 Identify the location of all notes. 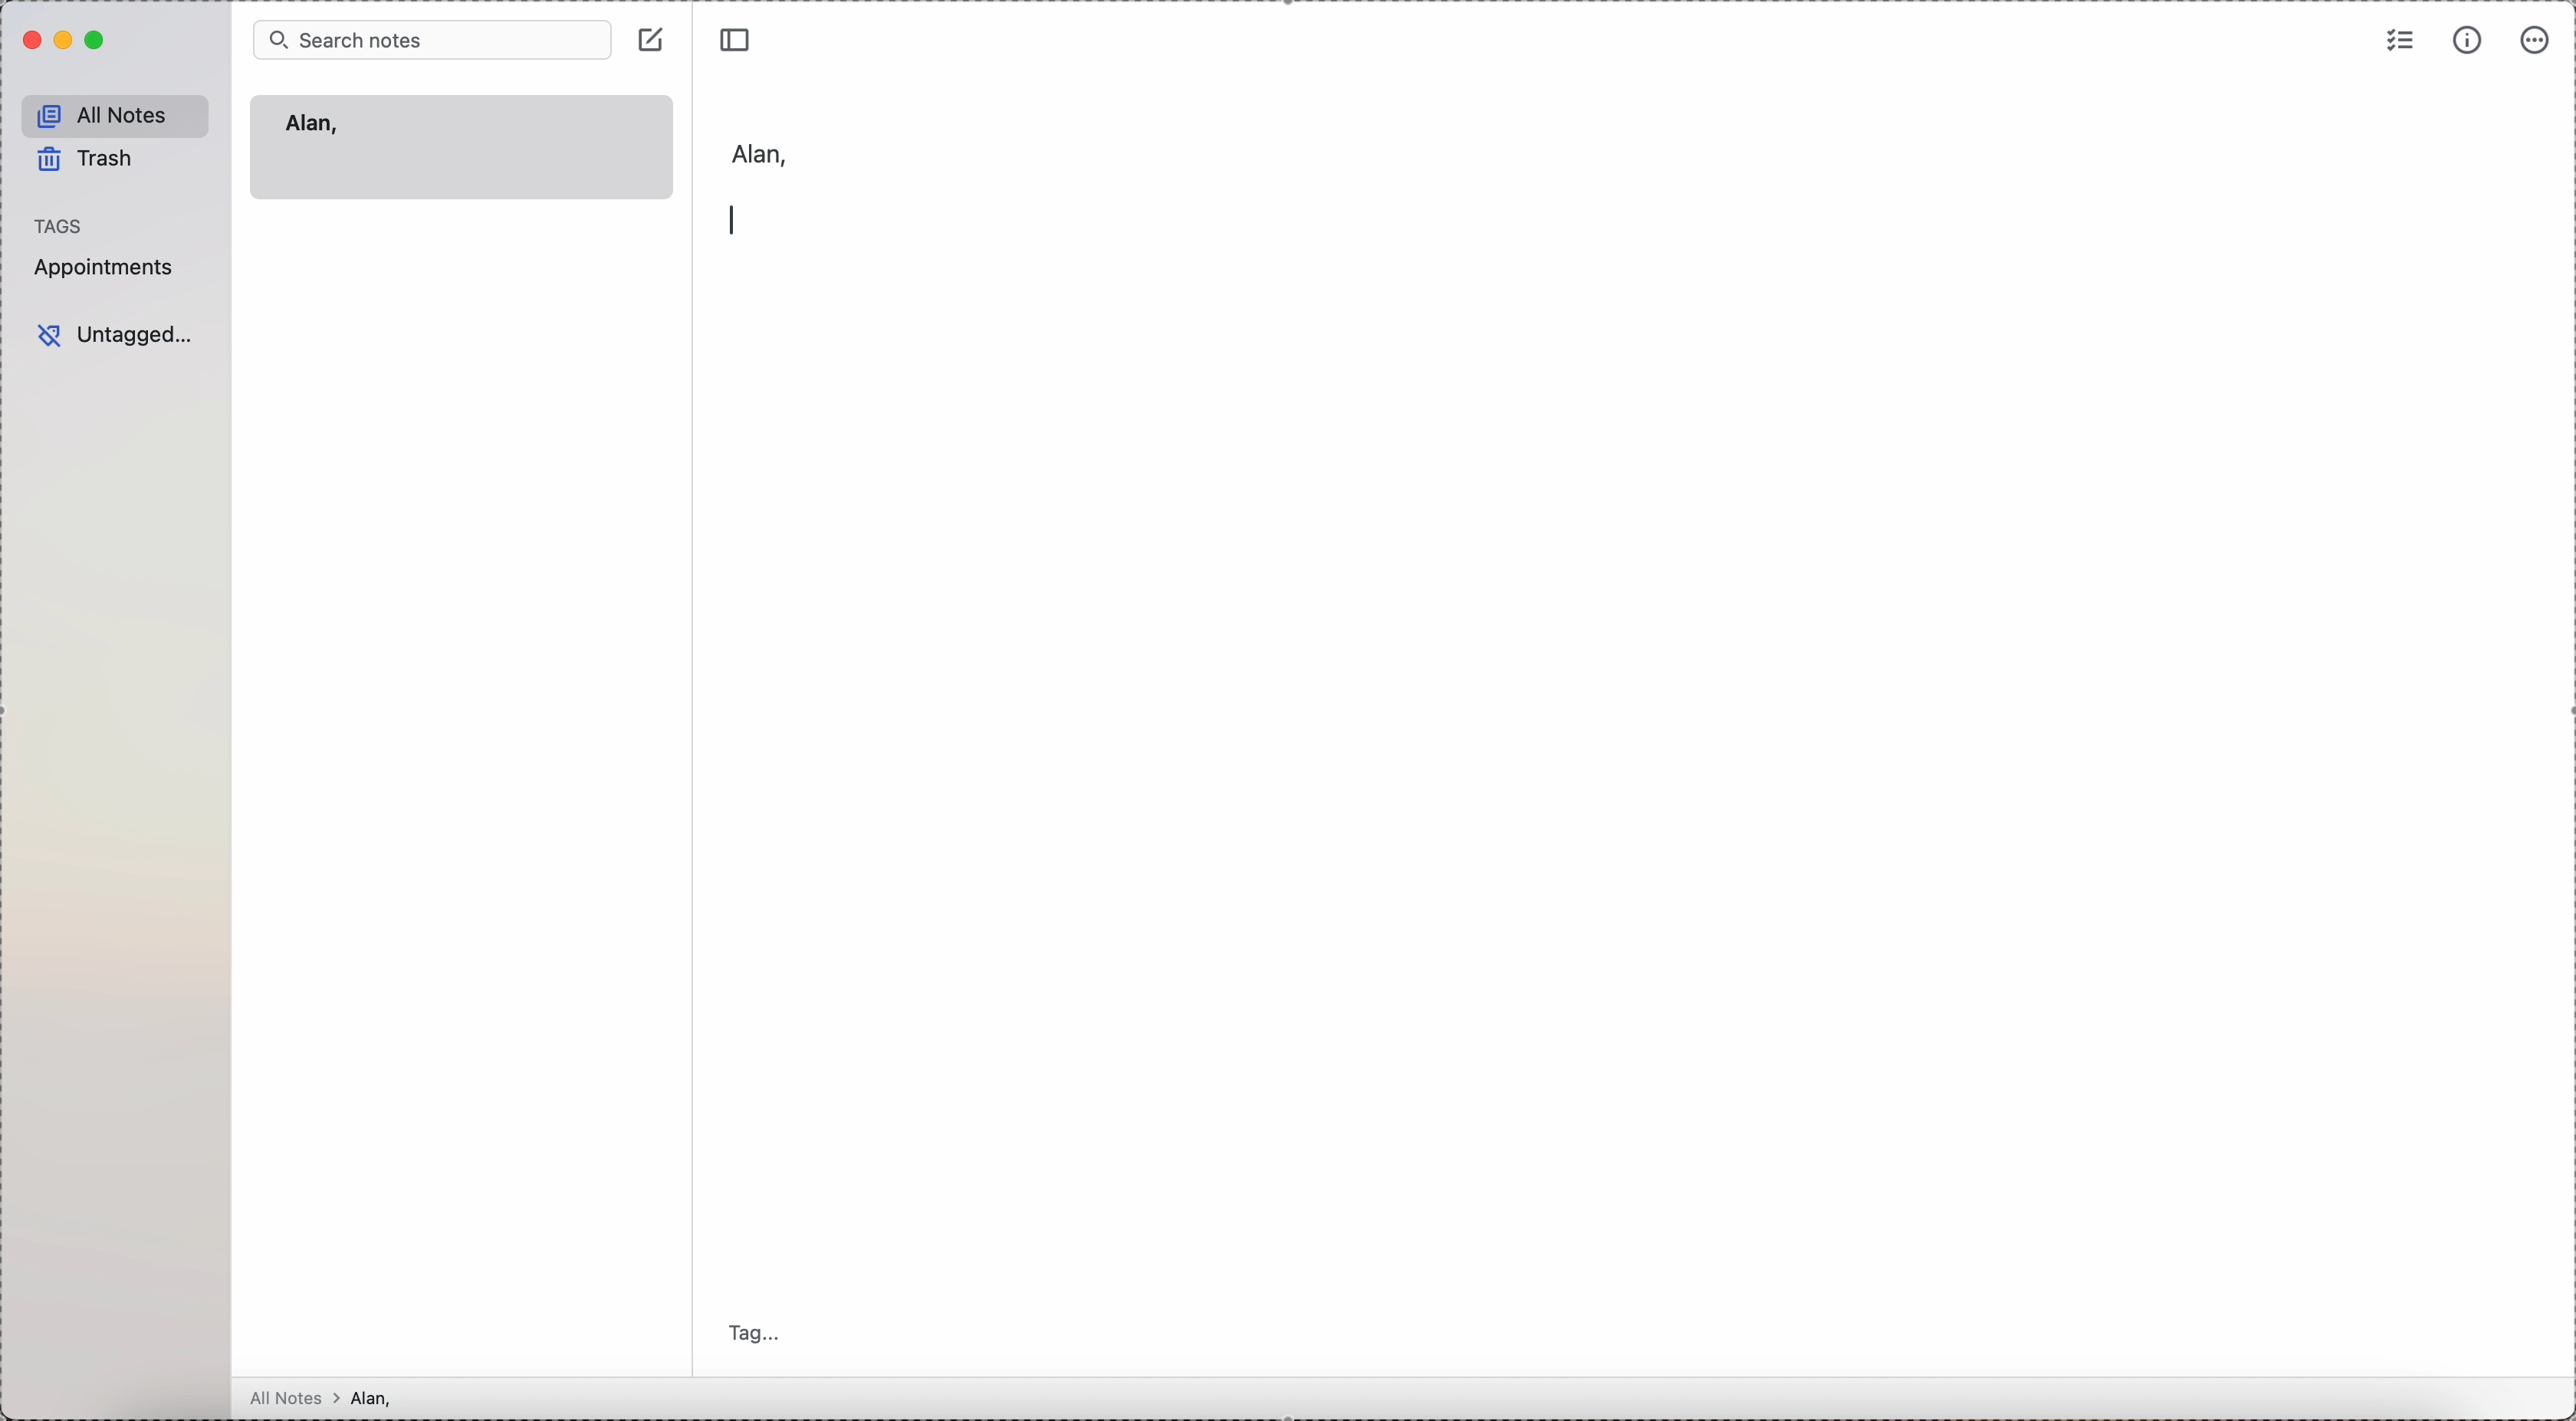
(116, 116).